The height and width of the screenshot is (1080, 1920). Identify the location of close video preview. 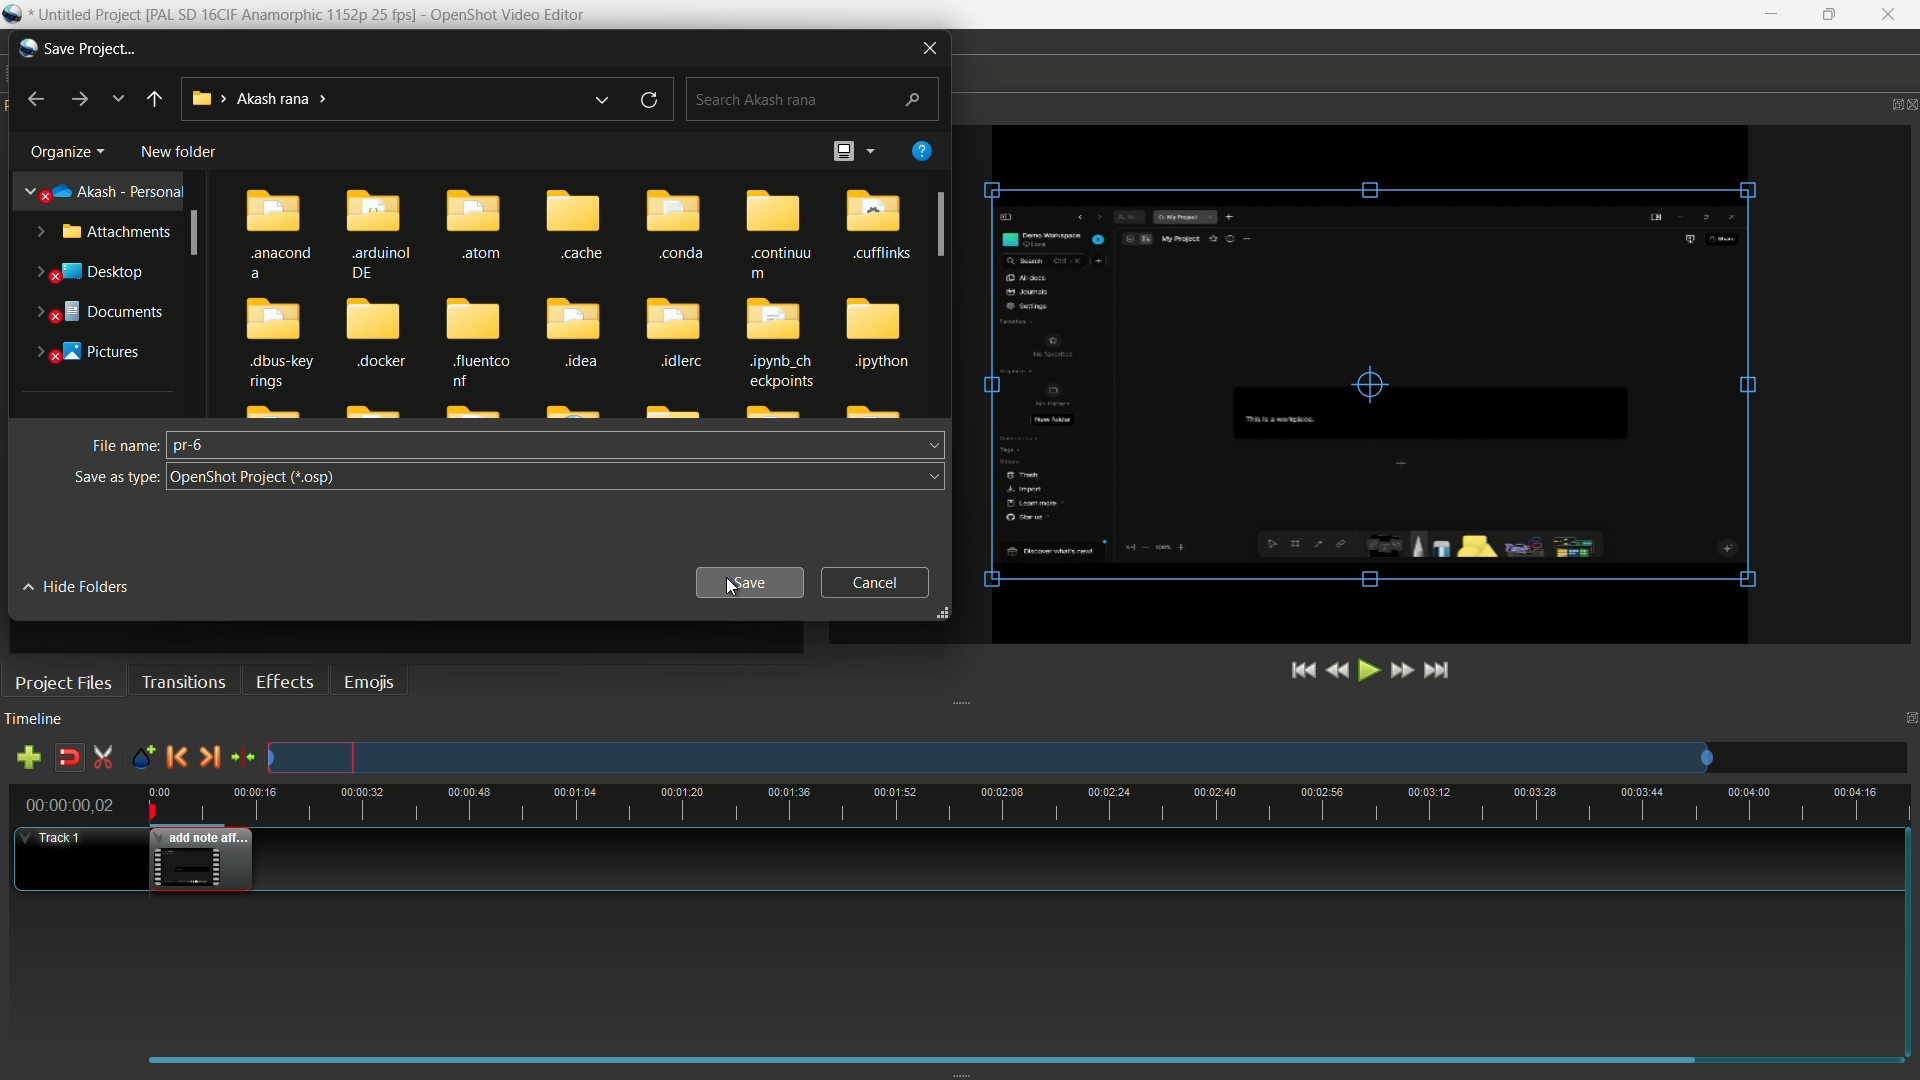
(1908, 103).